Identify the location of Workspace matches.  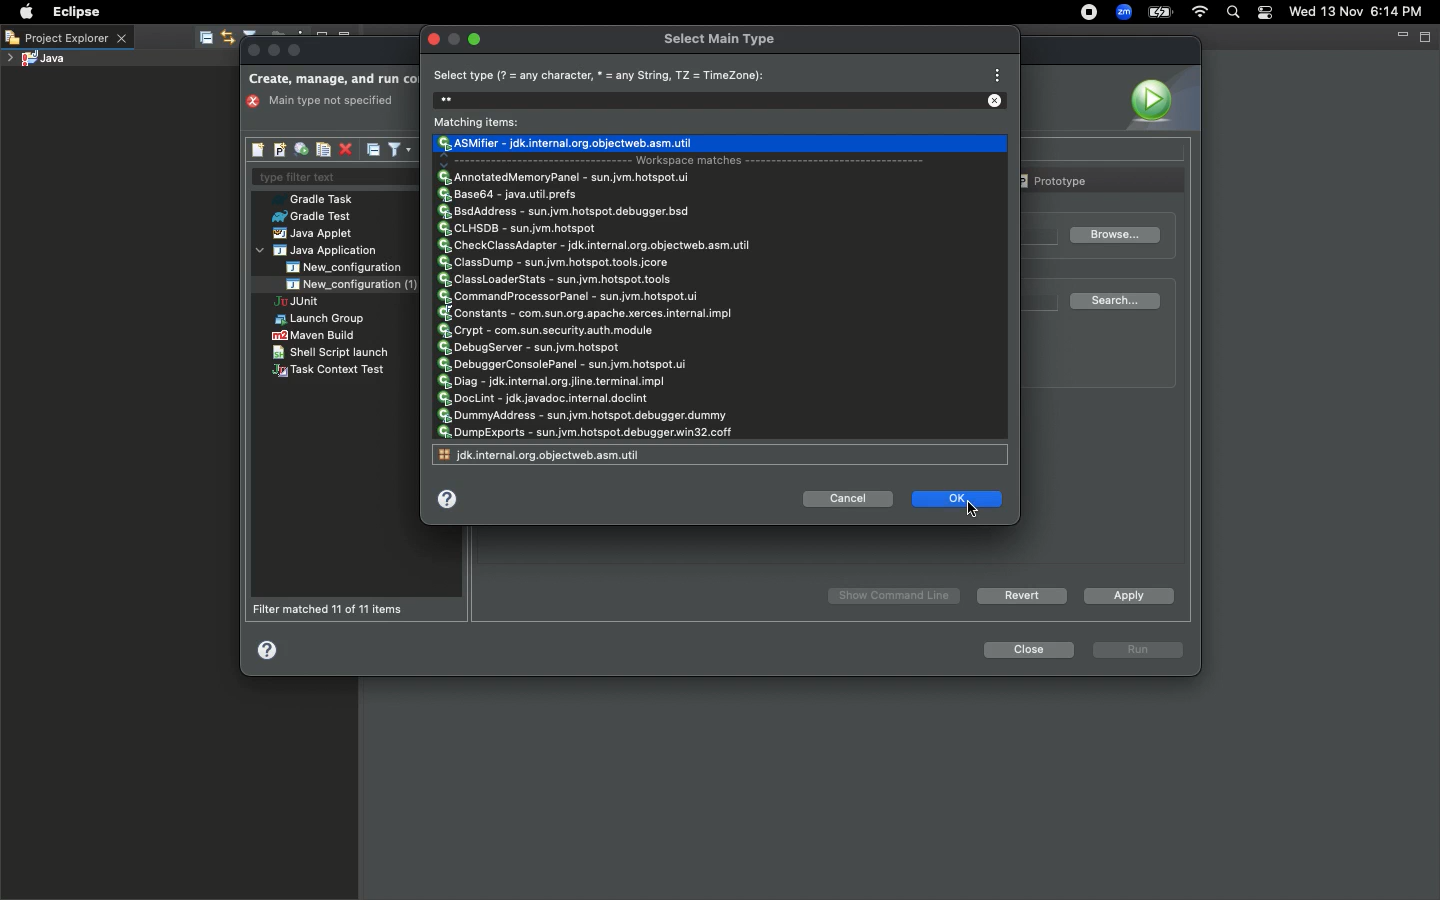
(693, 161).